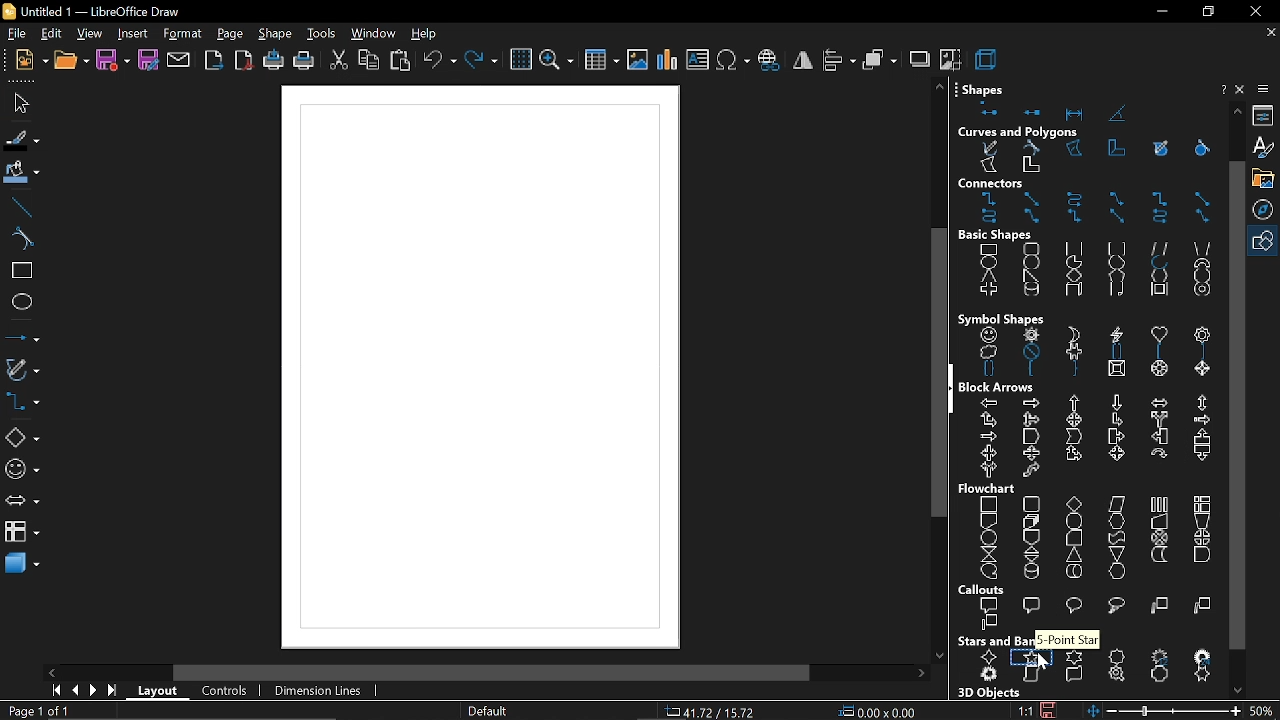  Describe the element at coordinates (1092, 667) in the screenshot. I see `stars and banners` at that location.